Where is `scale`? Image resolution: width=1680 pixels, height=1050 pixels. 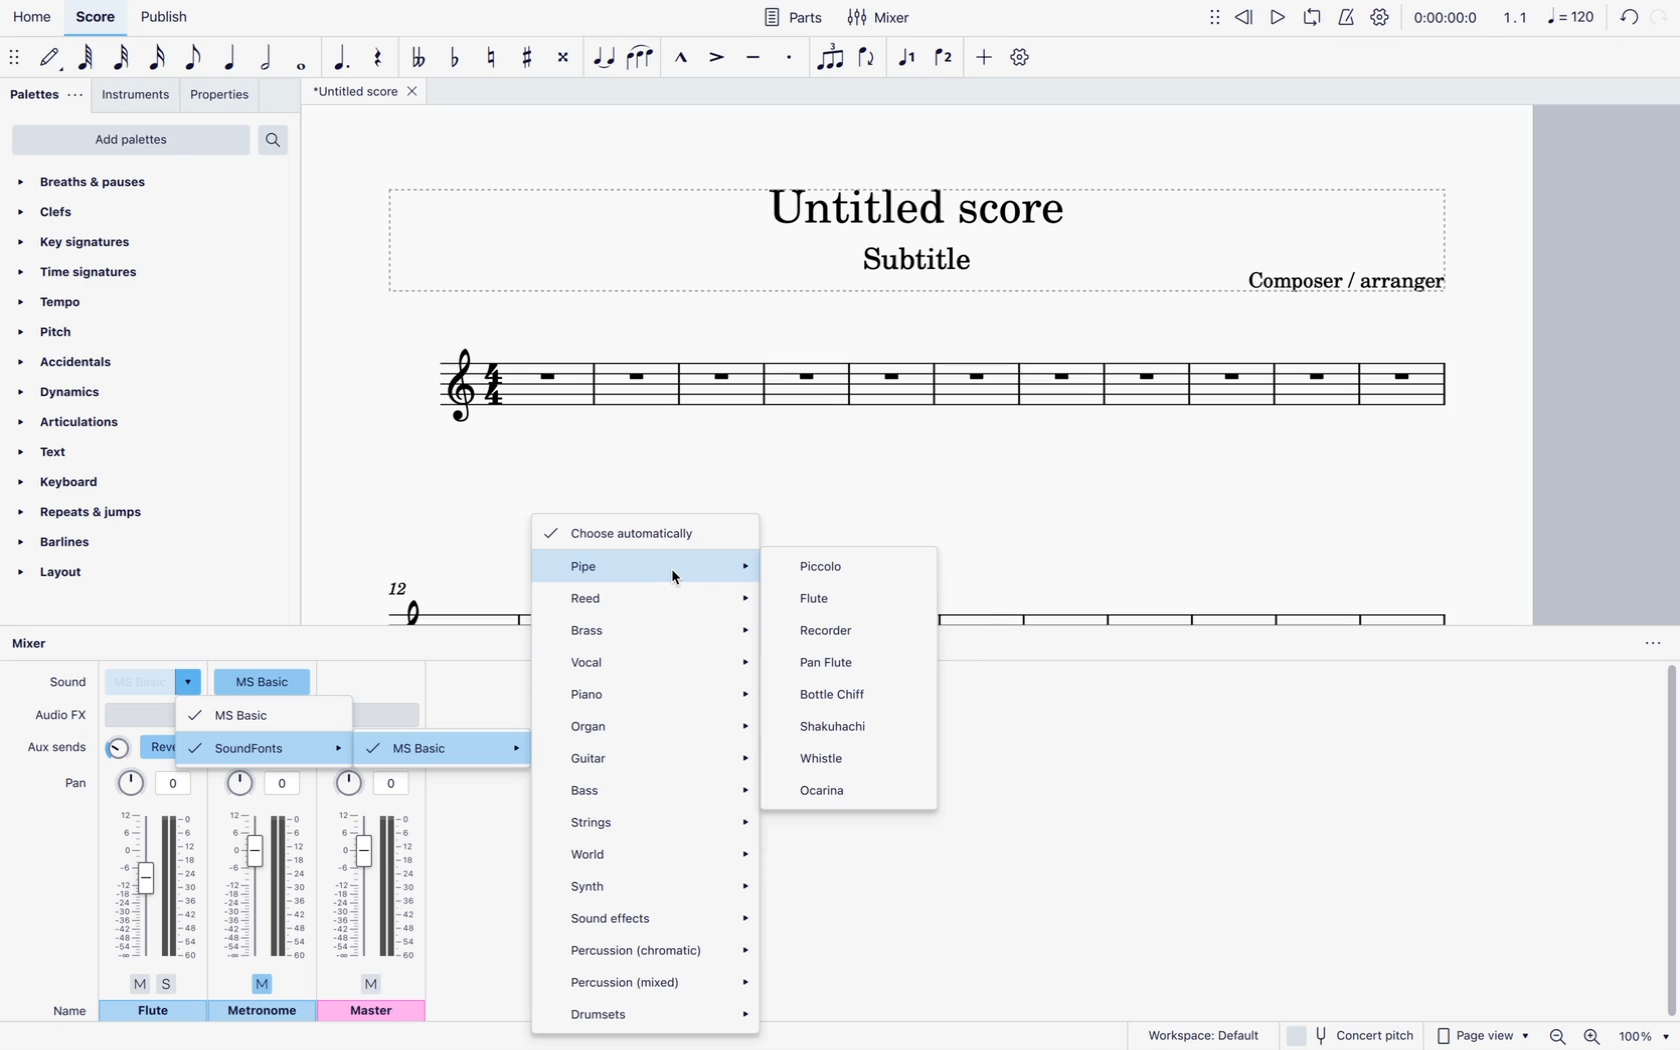 scale is located at coordinates (449, 599).